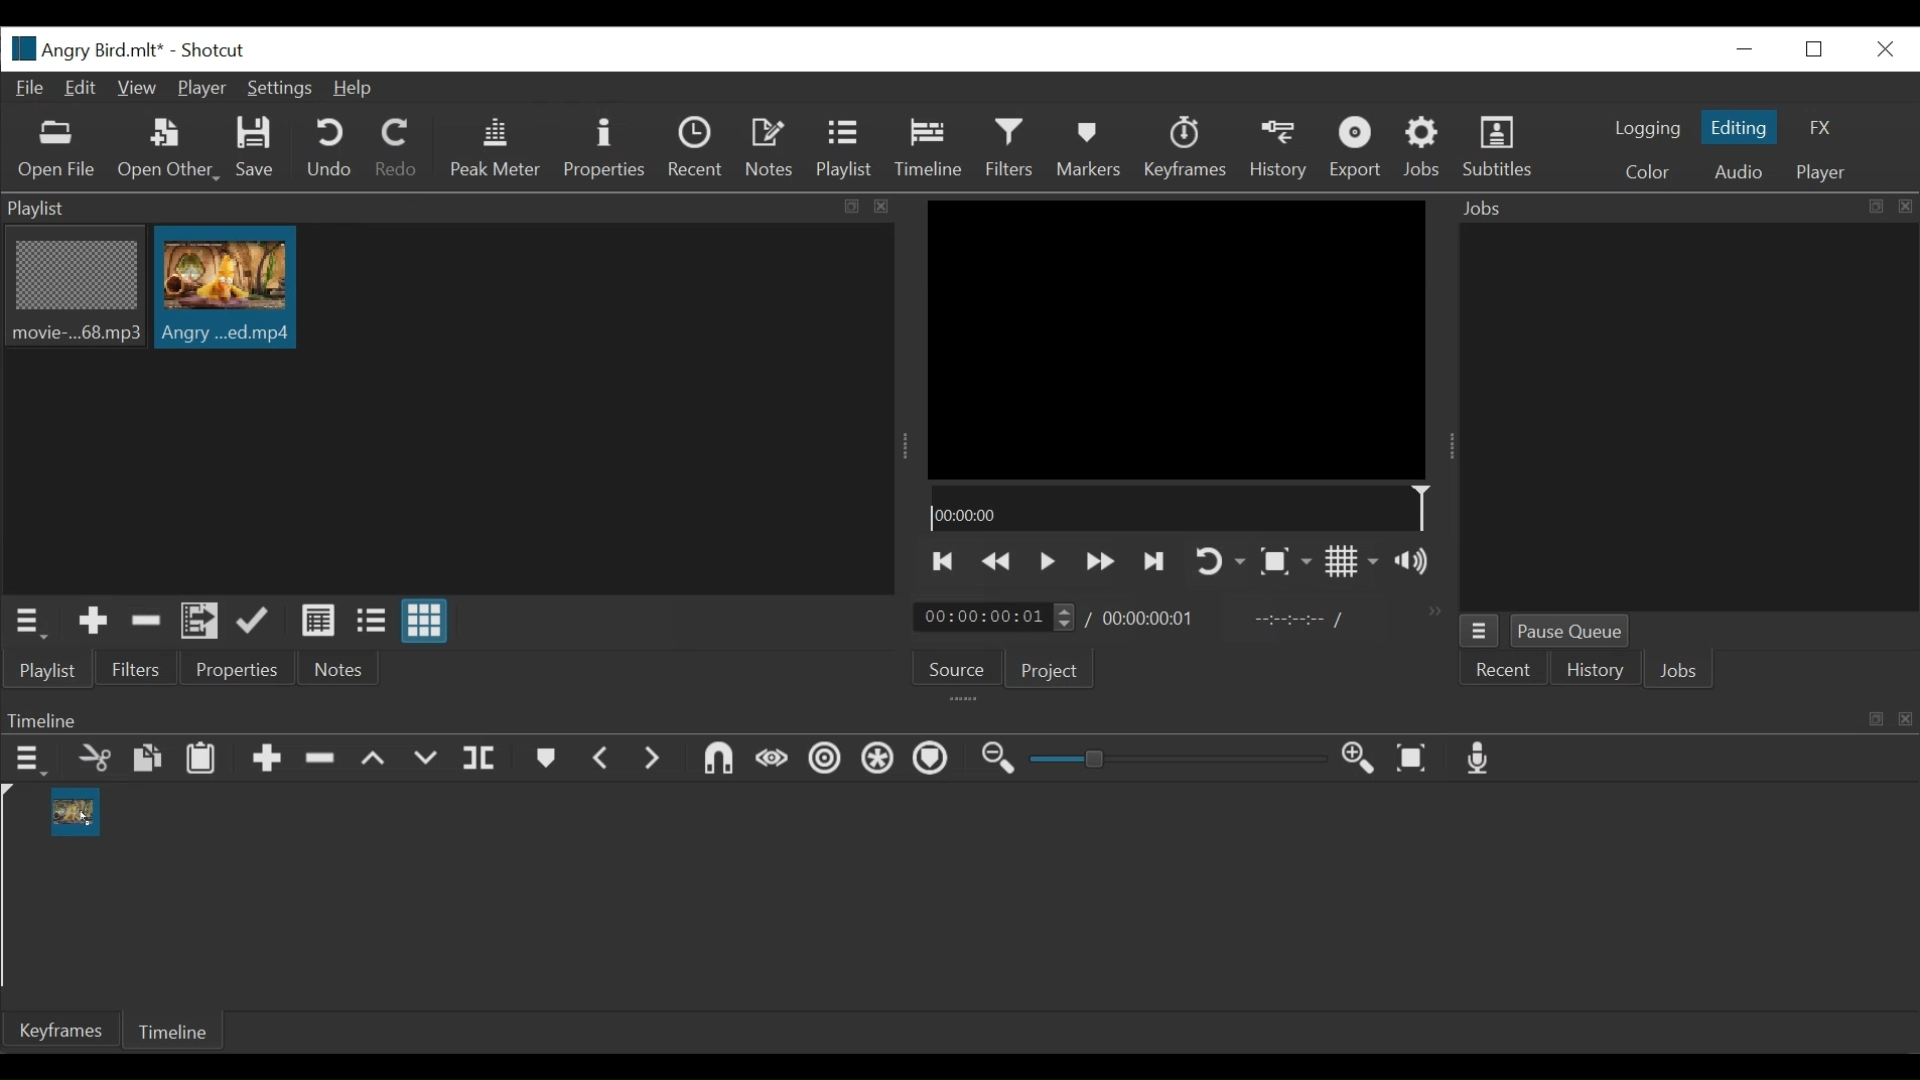 Image resolution: width=1920 pixels, height=1080 pixels. I want to click on View as icons, so click(425, 621).